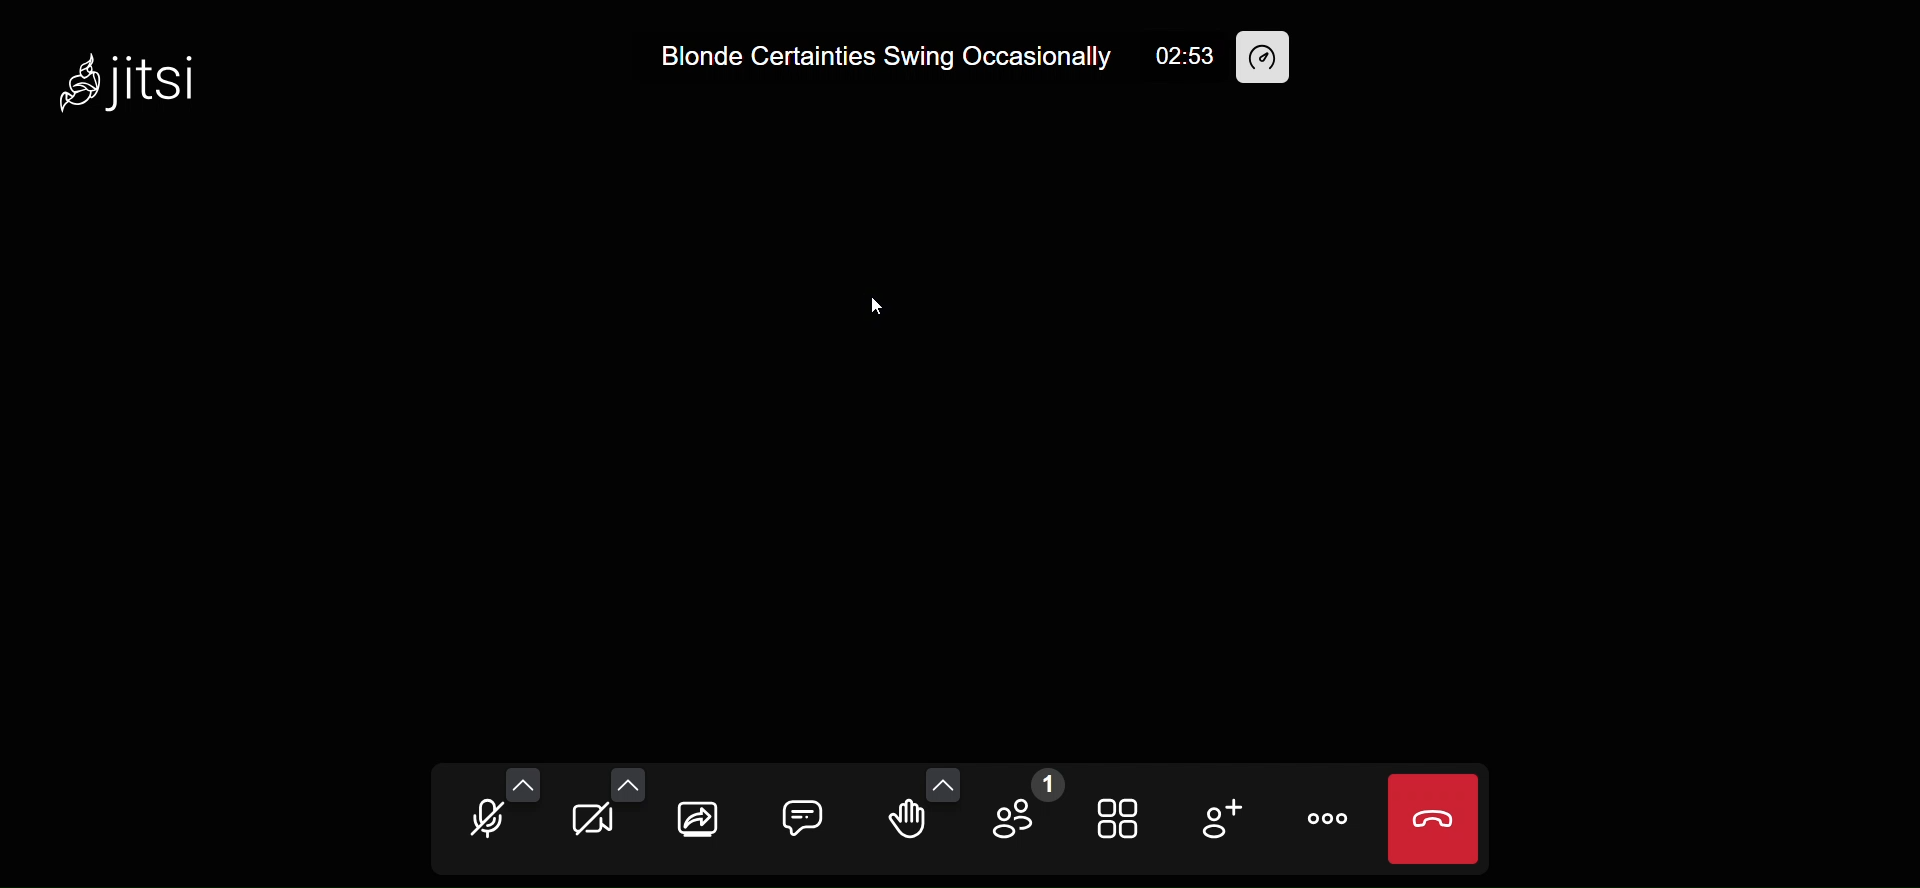 The width and height of the screenshot is (1920, 888). What do you see at coordinates (903, 819) in the screenshot?
I see `raise hand` at bounding box center [903, 819].